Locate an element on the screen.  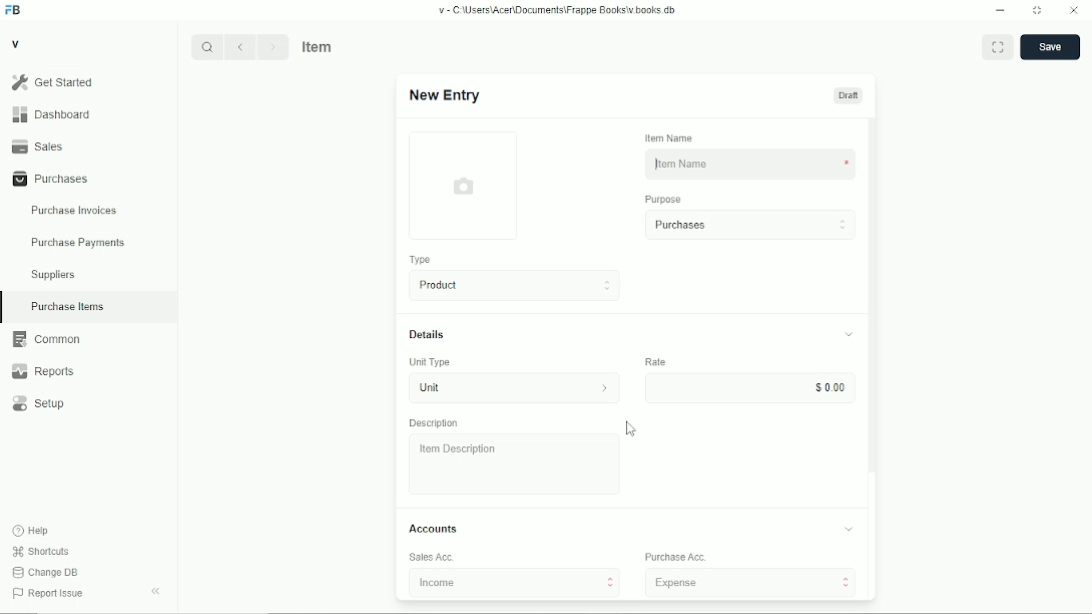
Back is located at coordinates (239, 46).